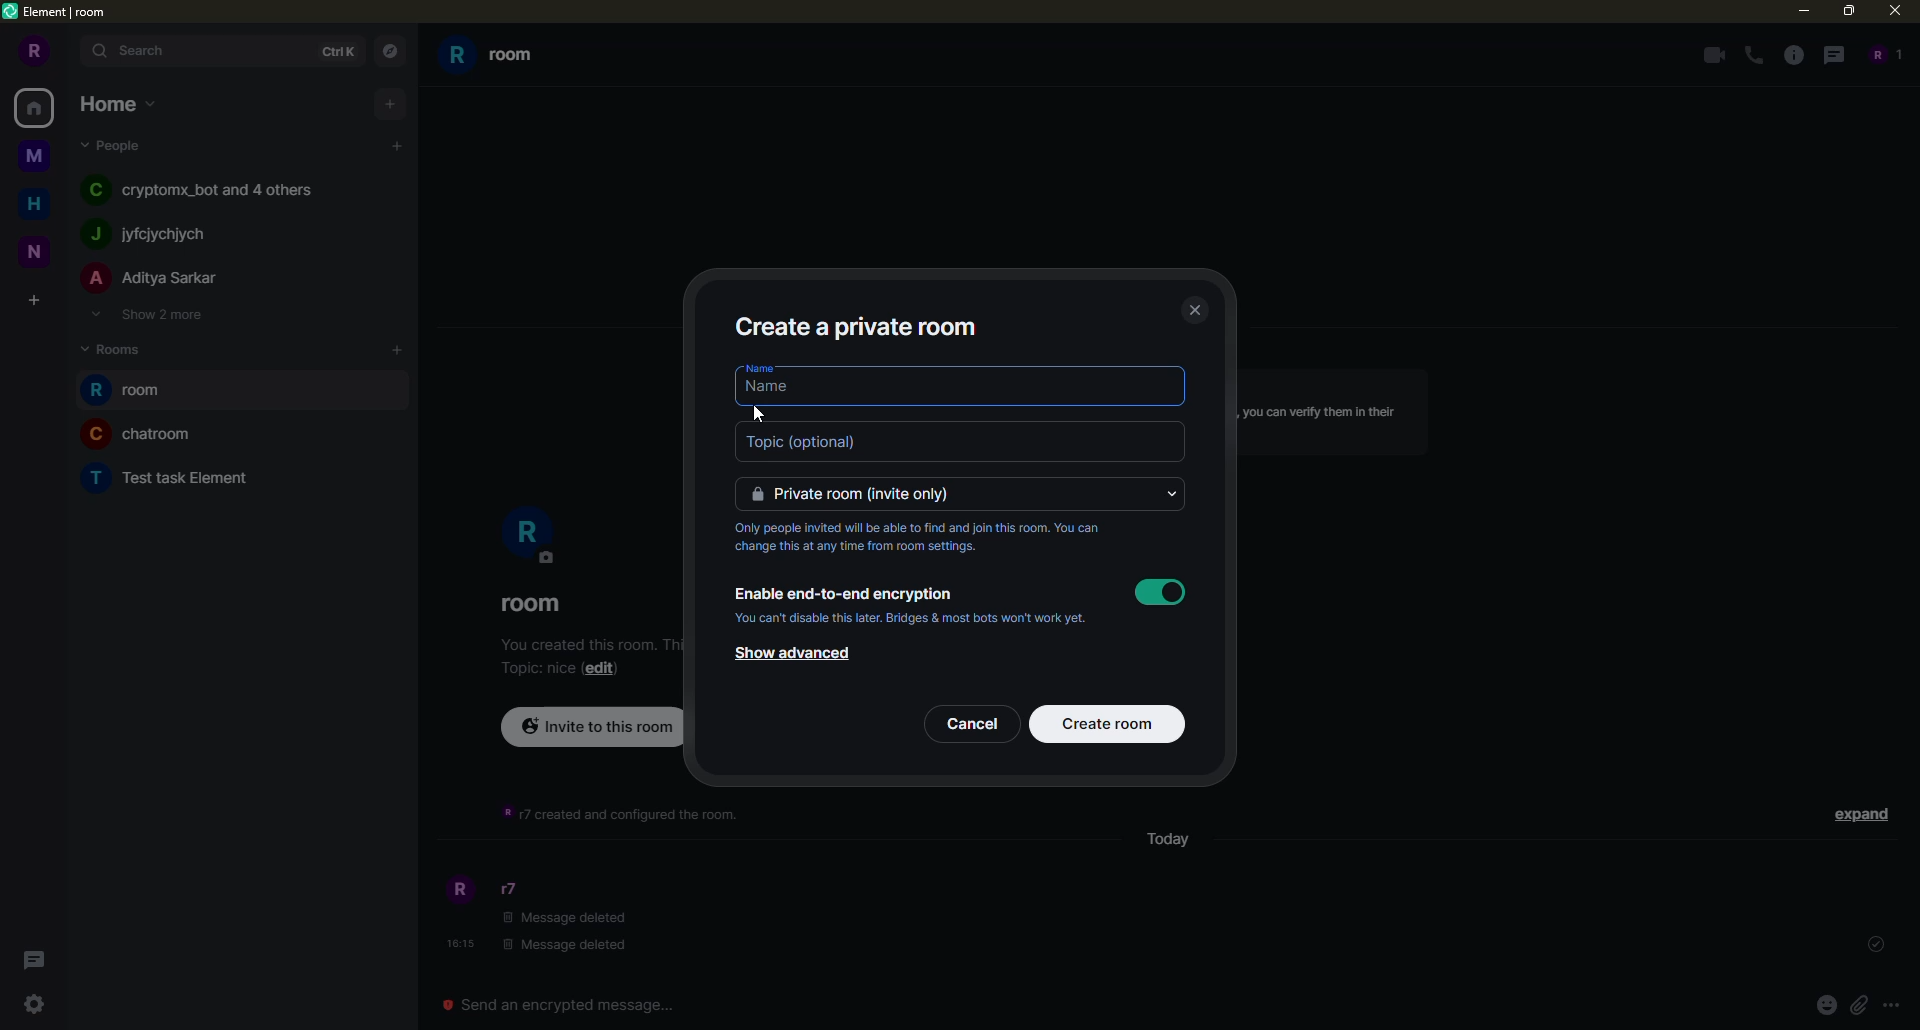  Describe the element at coordinates (34, 109) in the screenshot. I see `home` at that location.